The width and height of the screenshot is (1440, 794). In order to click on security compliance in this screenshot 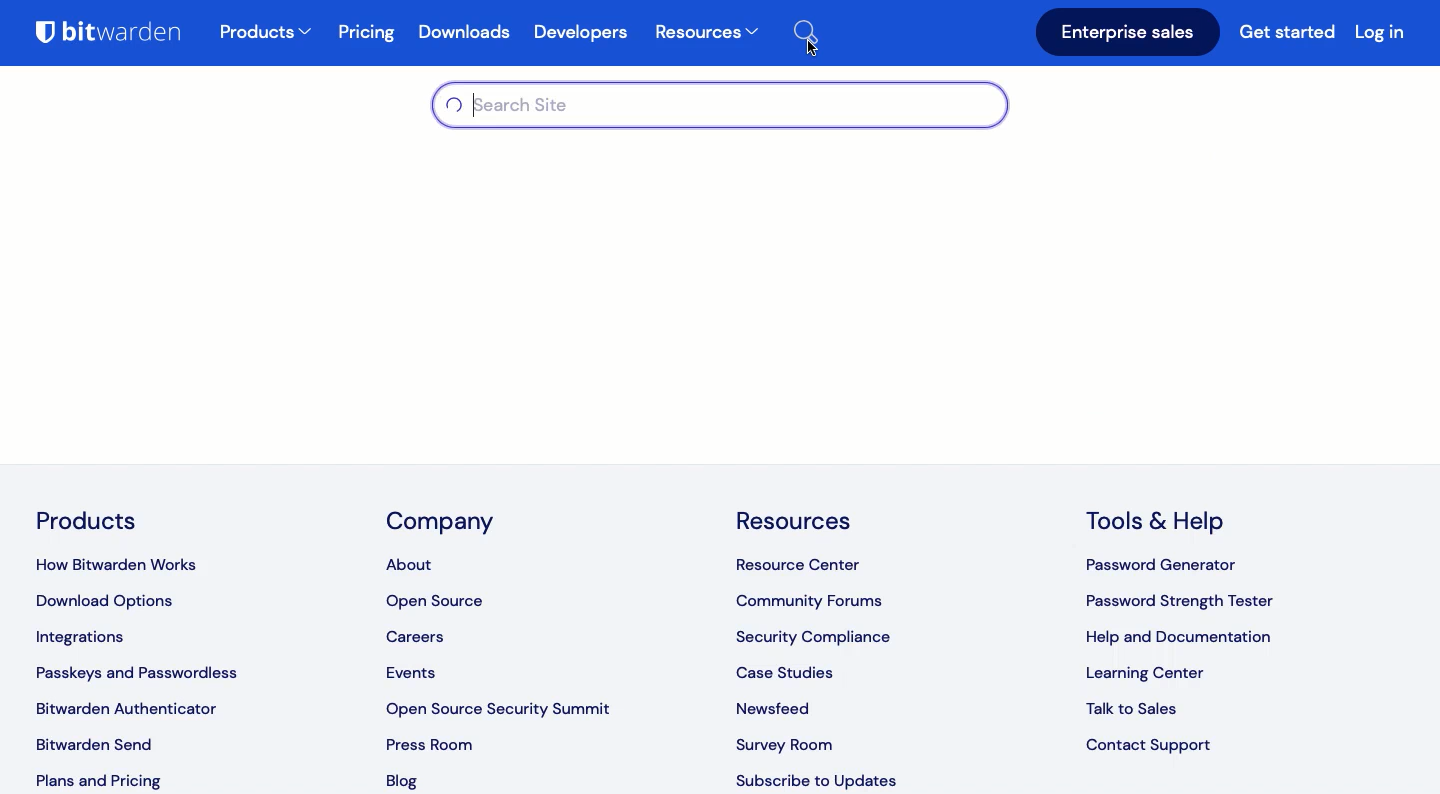, I will do `click(818, 633)`.